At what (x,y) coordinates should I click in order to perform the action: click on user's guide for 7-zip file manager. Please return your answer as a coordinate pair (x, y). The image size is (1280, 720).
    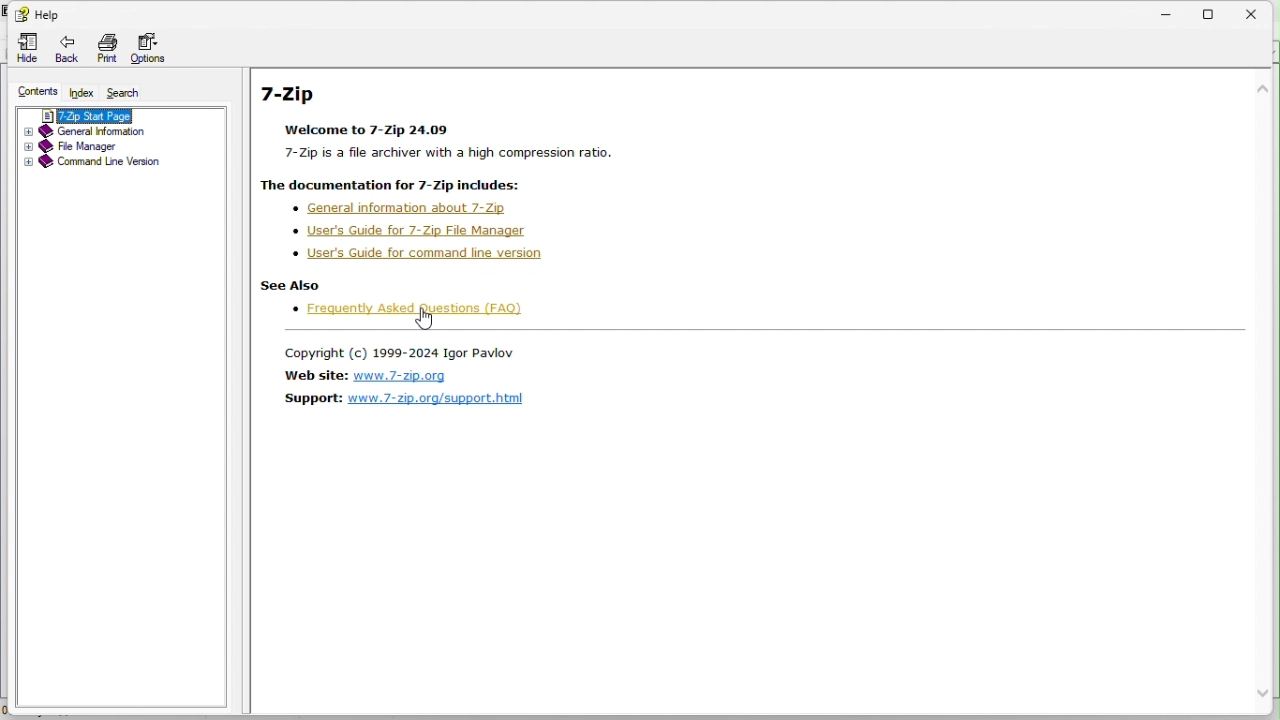
    Looking at the image, I should click on (409, 232).